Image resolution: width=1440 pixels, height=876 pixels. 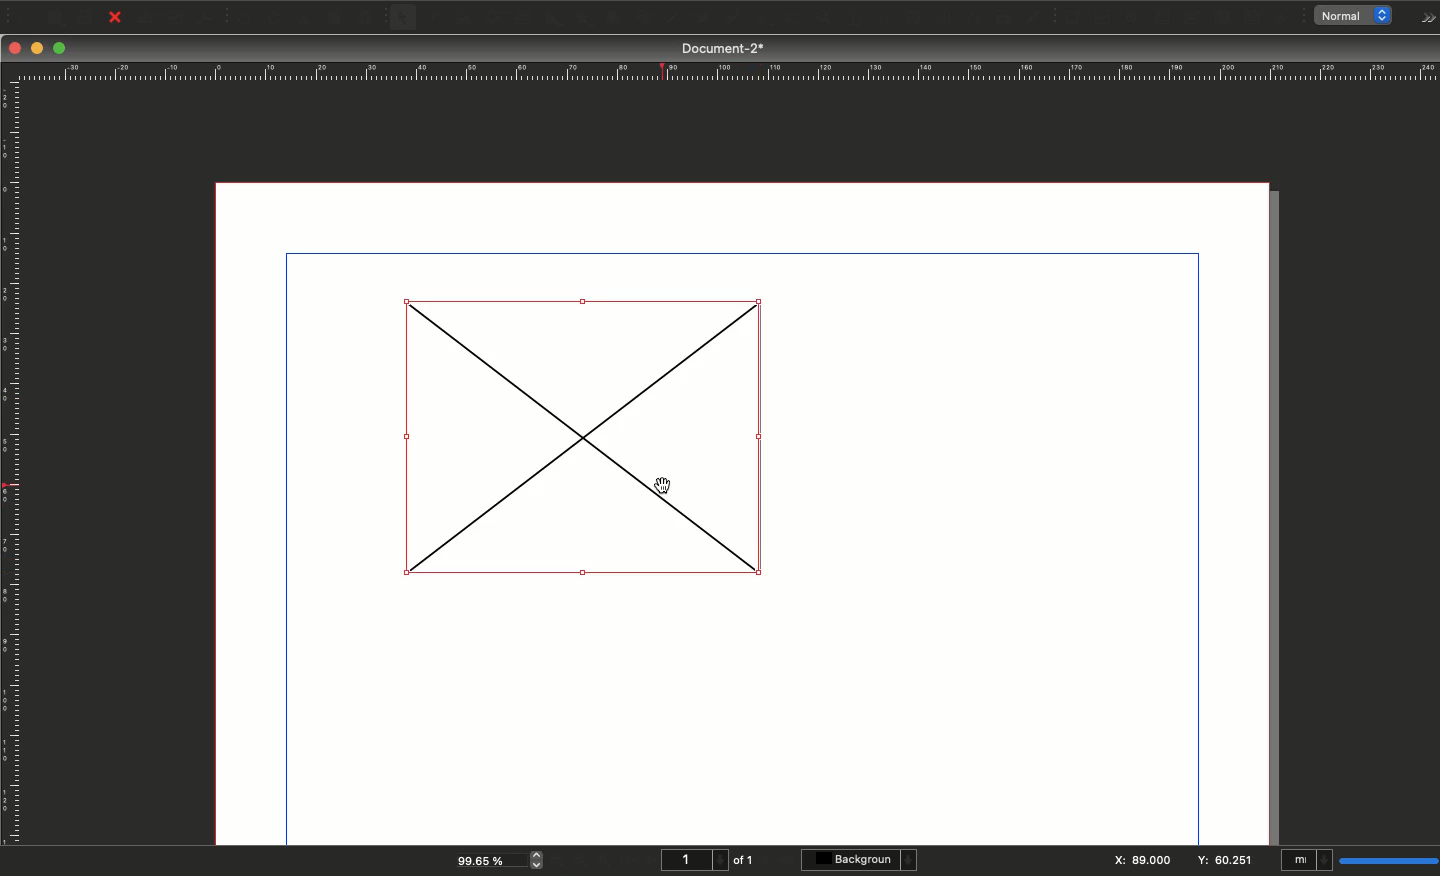 What do you see at coordinates (522, 19) in the screenshot?
I see `Table` at bounding box center [522, 19].